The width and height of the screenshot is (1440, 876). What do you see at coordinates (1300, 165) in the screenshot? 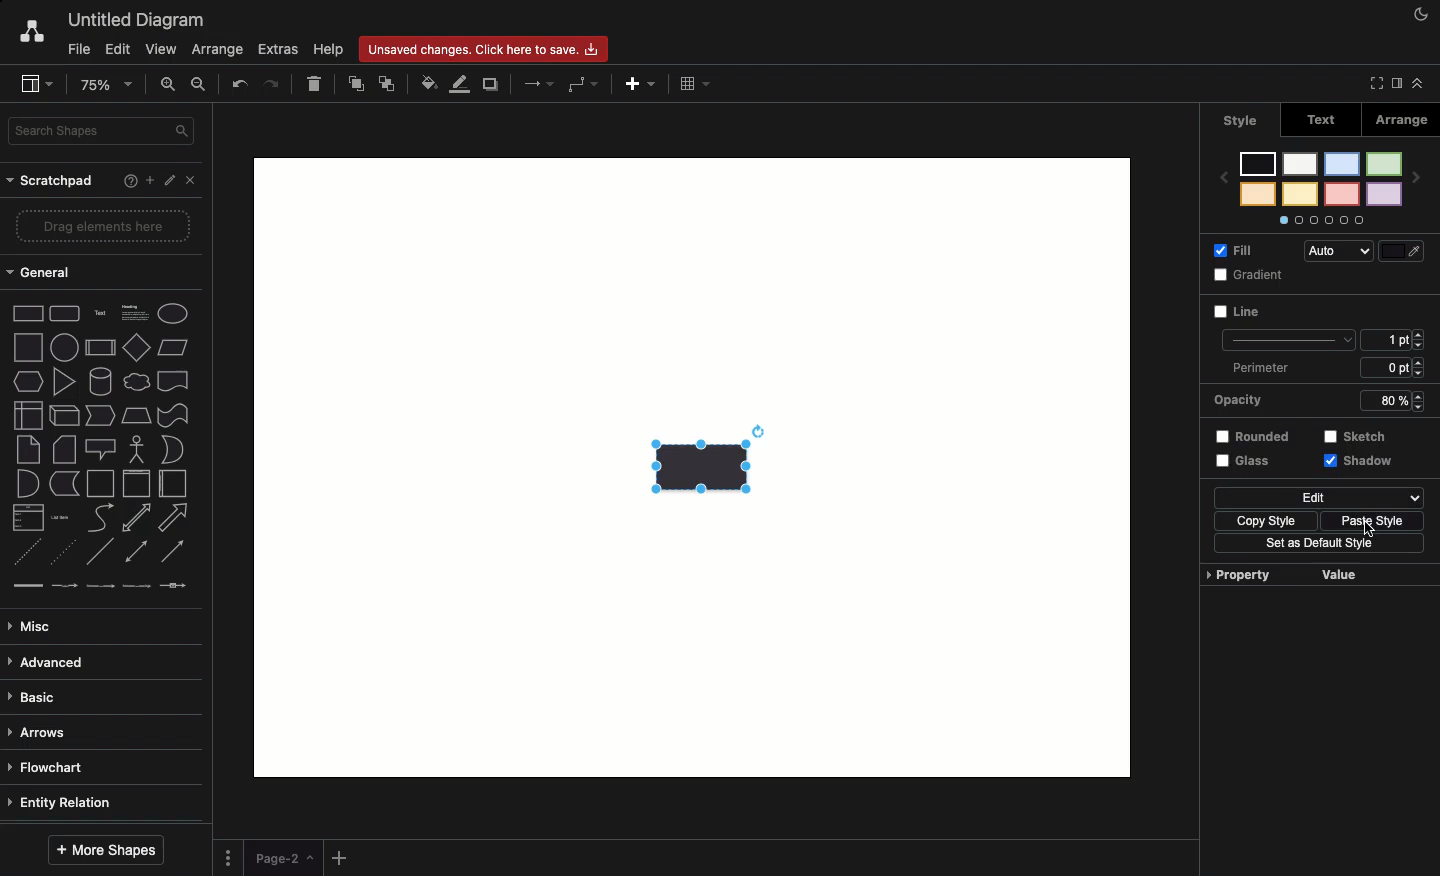
I see `color 5` at bounding box center [1300, 165].